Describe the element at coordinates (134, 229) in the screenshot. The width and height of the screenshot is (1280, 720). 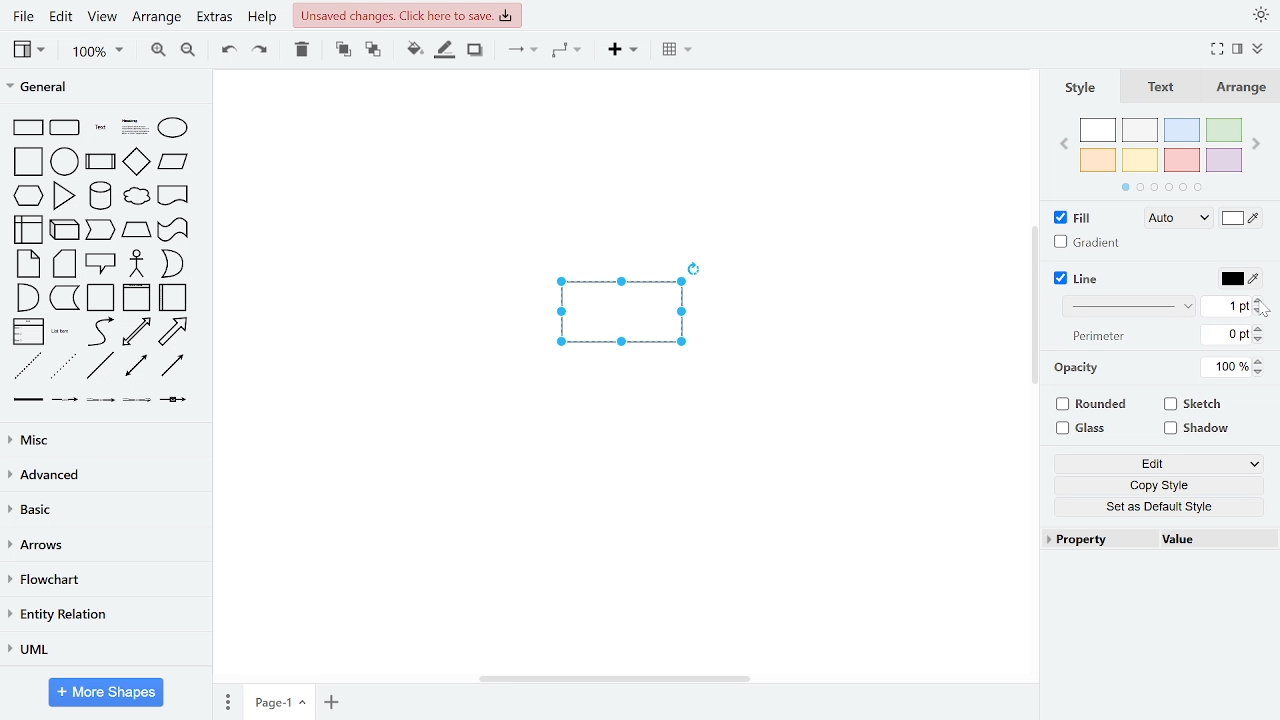
I see `general shapes` at that location.